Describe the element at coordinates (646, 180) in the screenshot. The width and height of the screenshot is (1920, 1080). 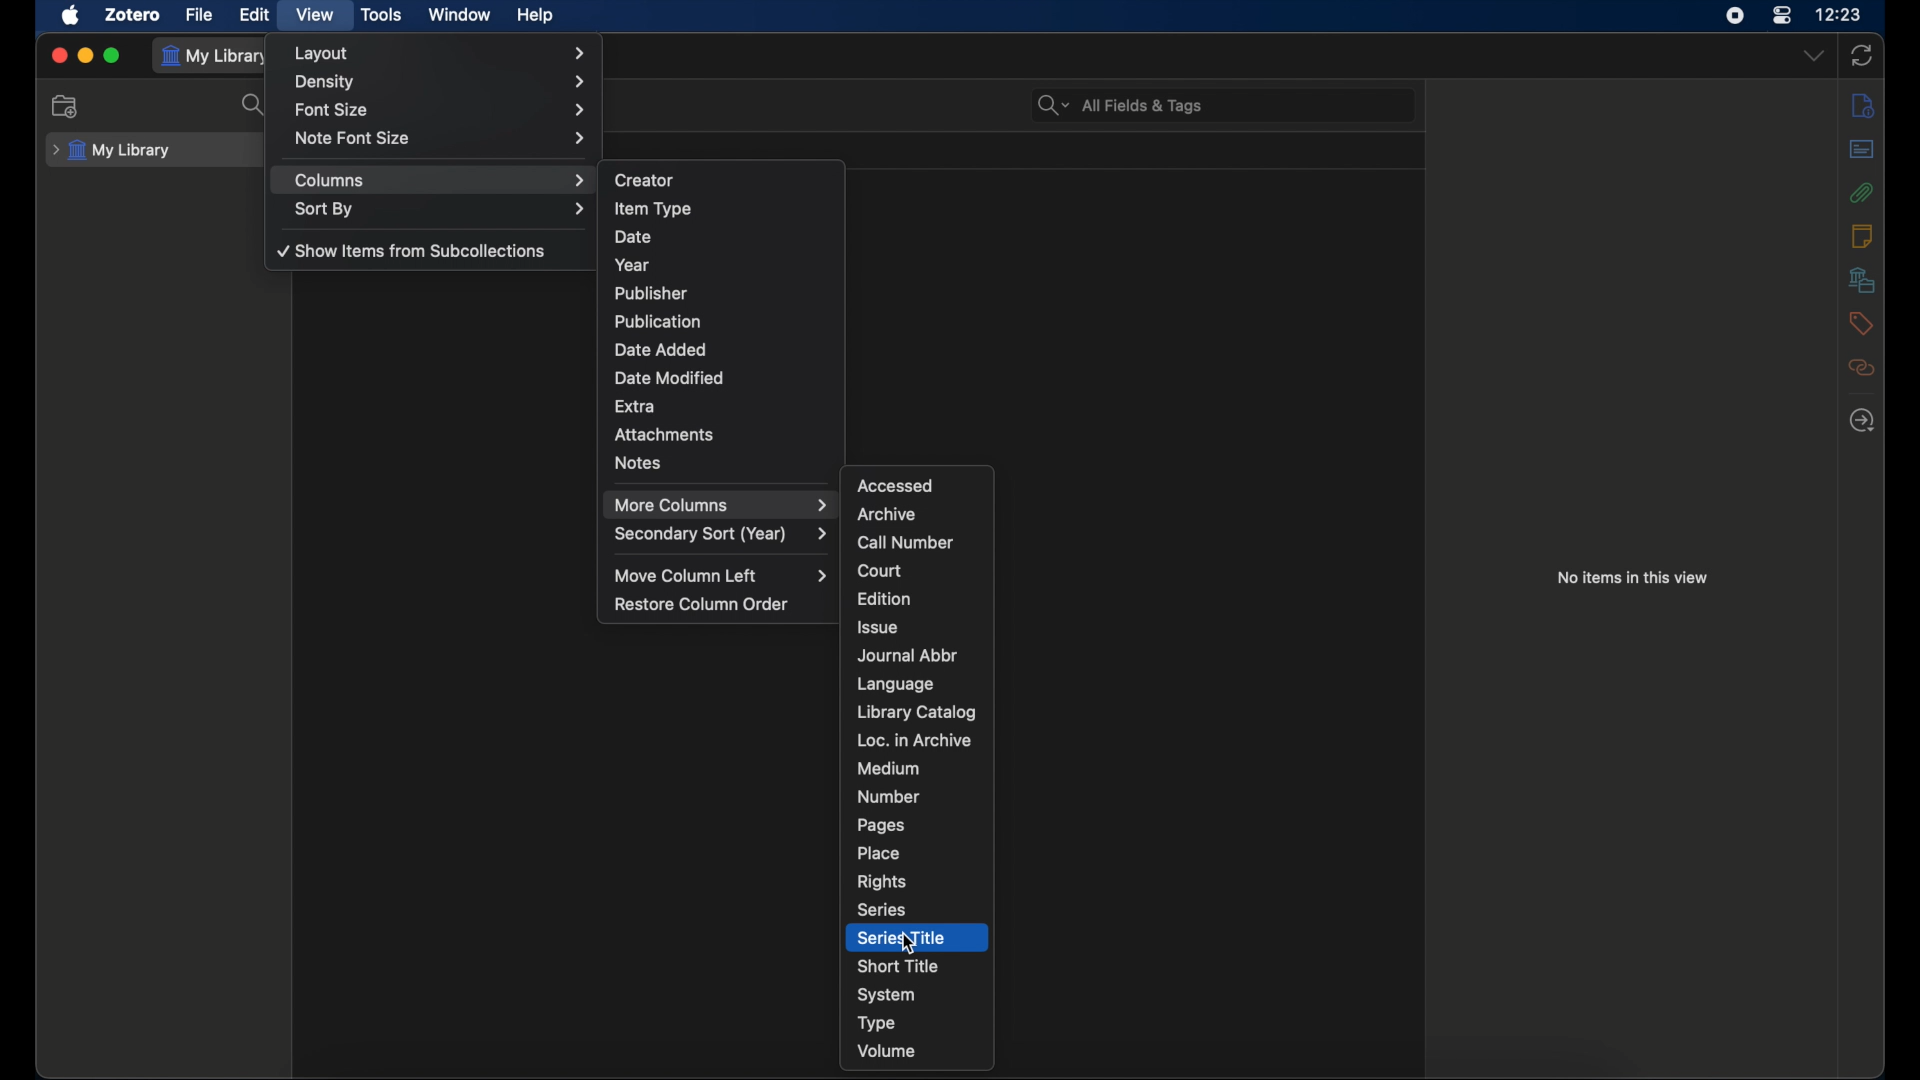
I see `creator` at that location.